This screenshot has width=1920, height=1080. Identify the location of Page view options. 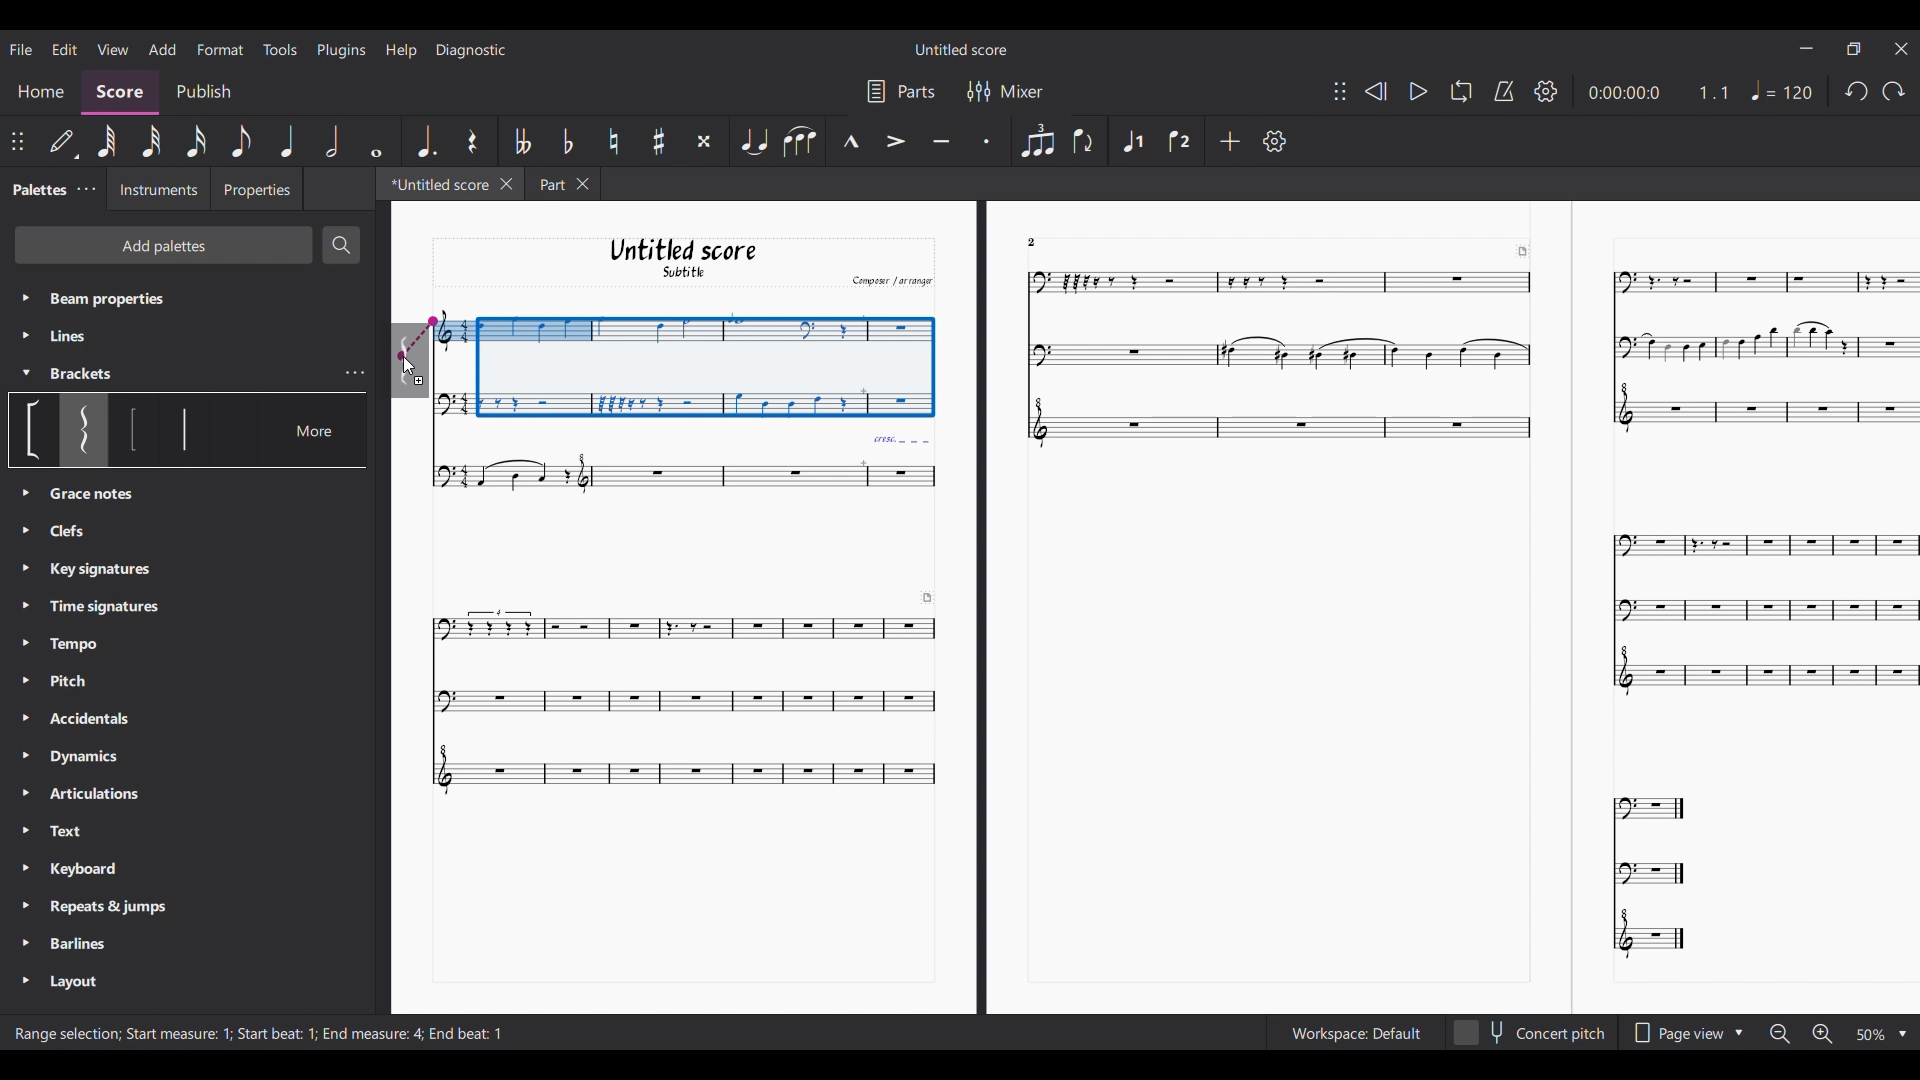
(1674, 1033).